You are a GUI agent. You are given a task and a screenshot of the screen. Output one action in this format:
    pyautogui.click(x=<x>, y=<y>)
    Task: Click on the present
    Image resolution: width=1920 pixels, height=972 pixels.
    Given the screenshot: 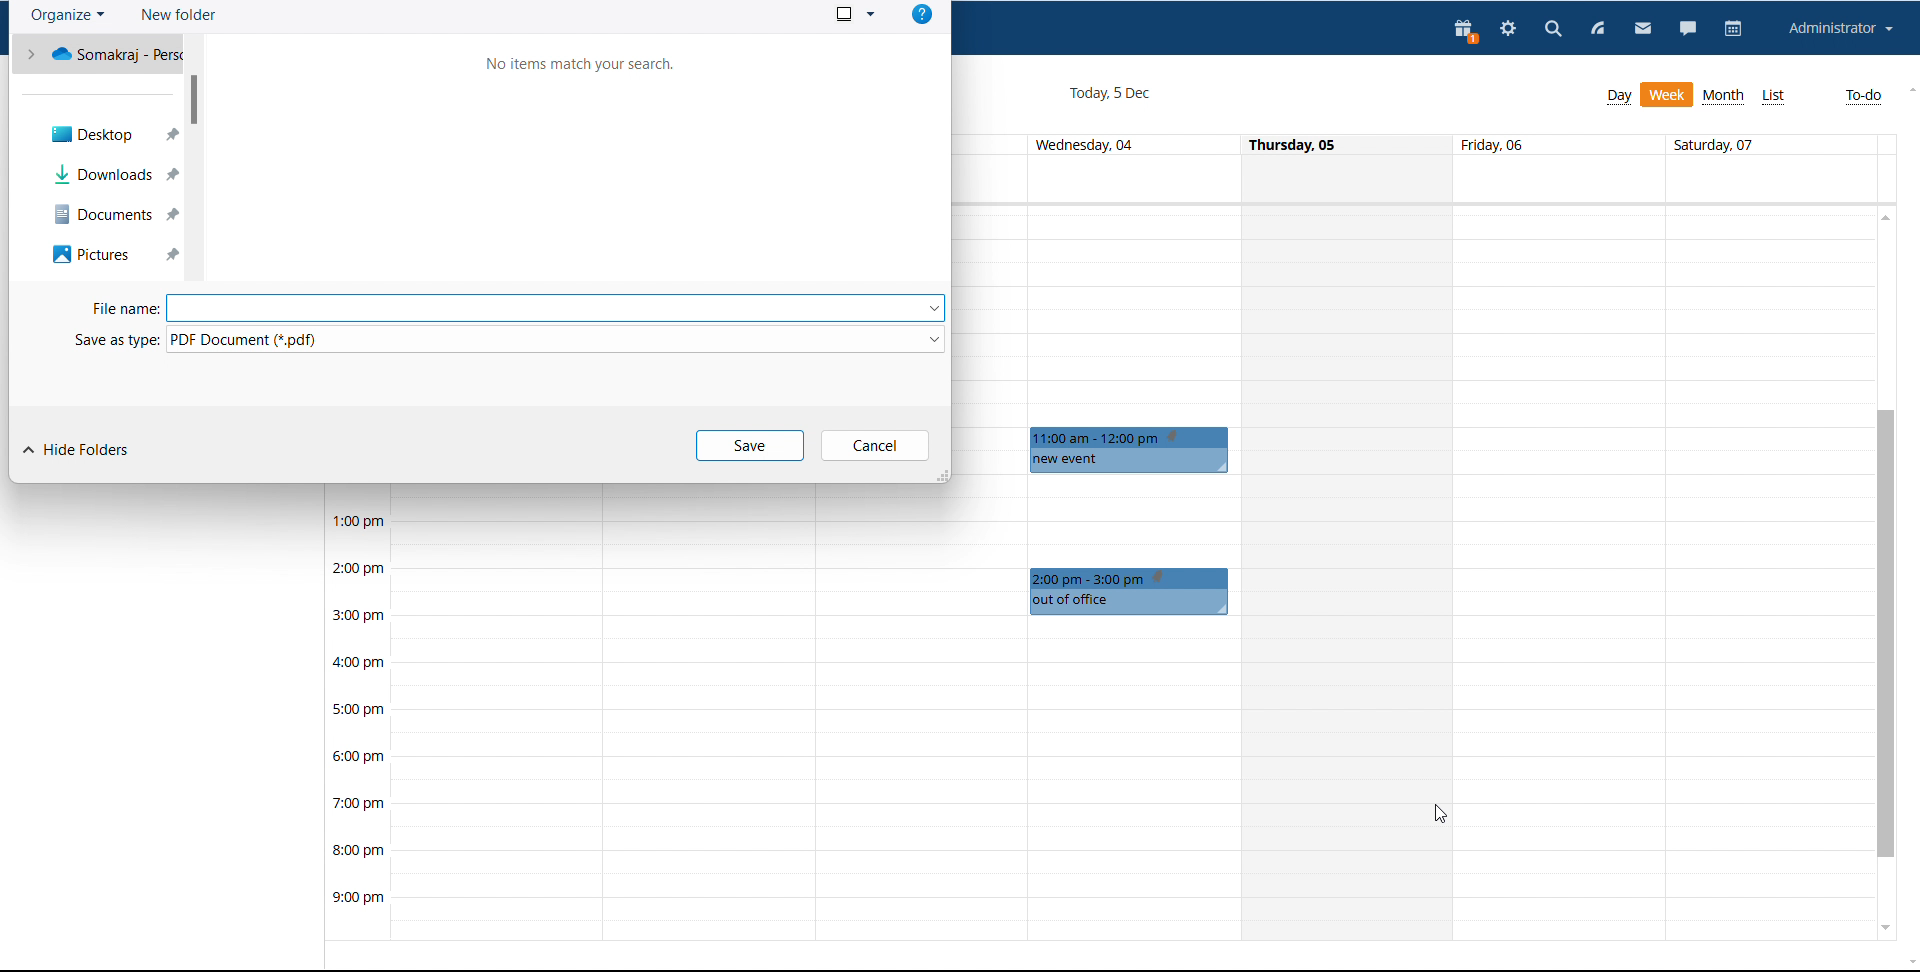 What is the action you would take?
    pyautogui.click(x=1467, y=33)
    